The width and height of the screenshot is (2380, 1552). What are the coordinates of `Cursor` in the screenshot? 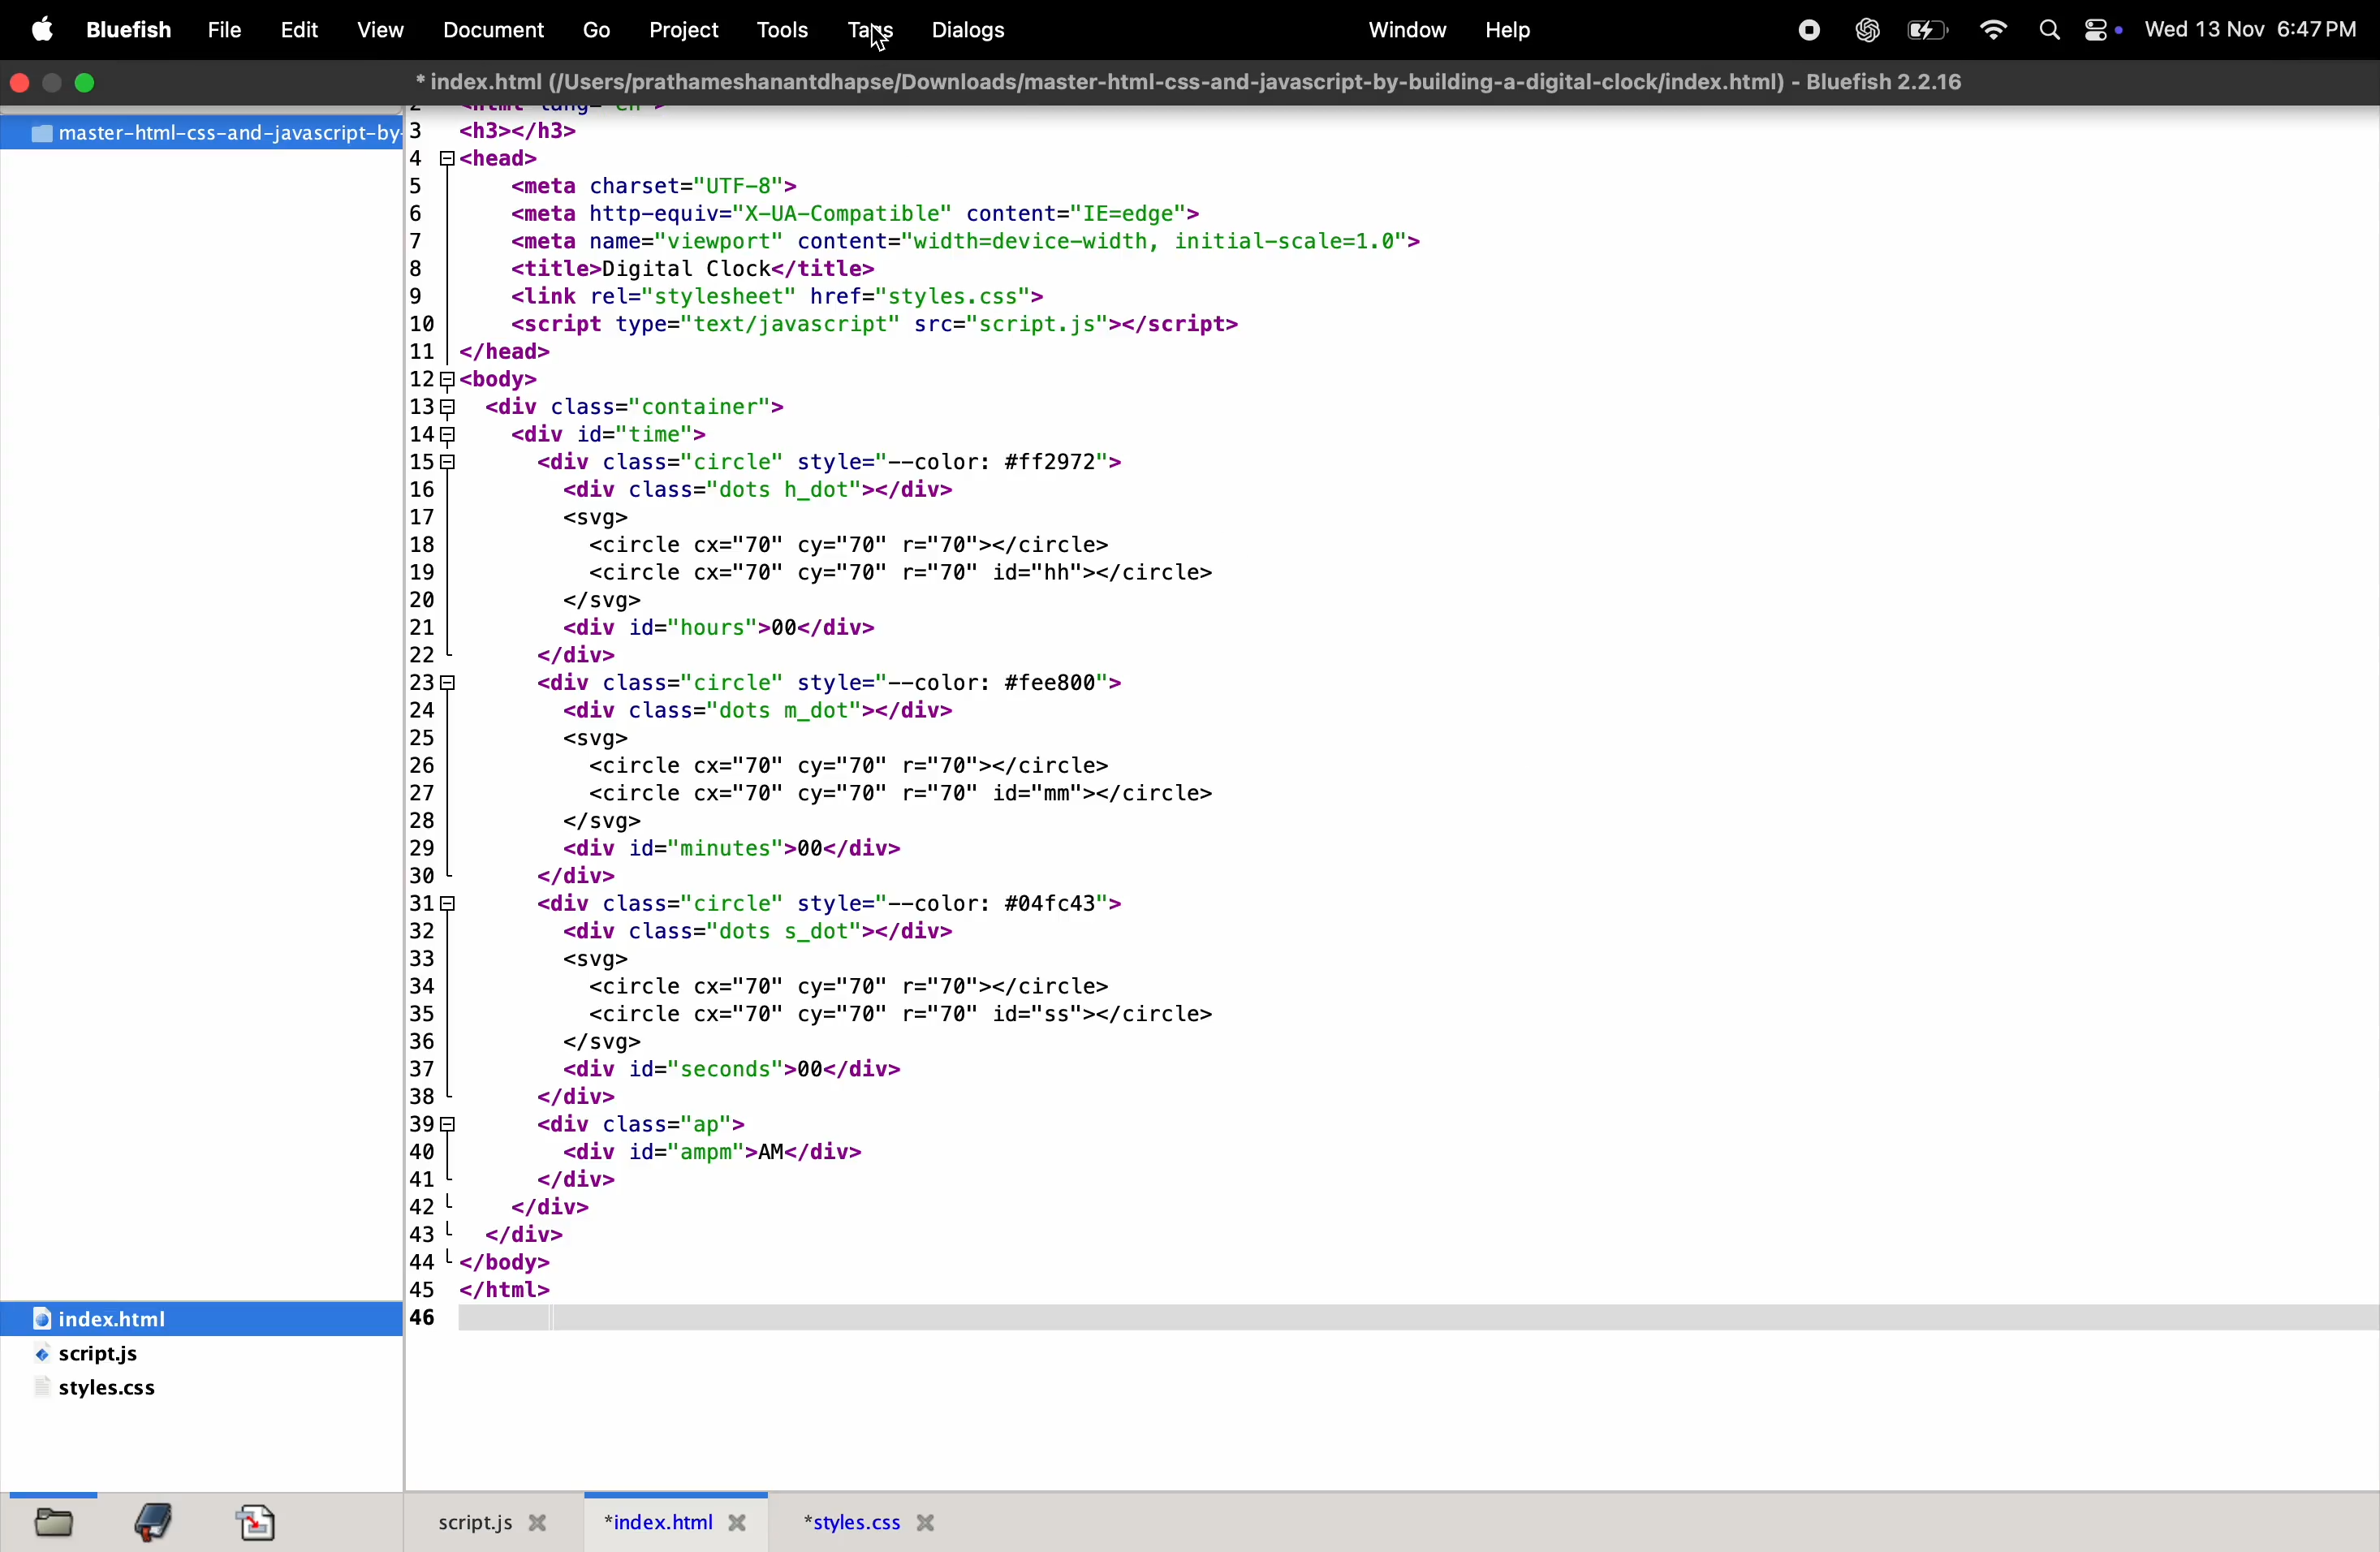 It's located at (878, 41).